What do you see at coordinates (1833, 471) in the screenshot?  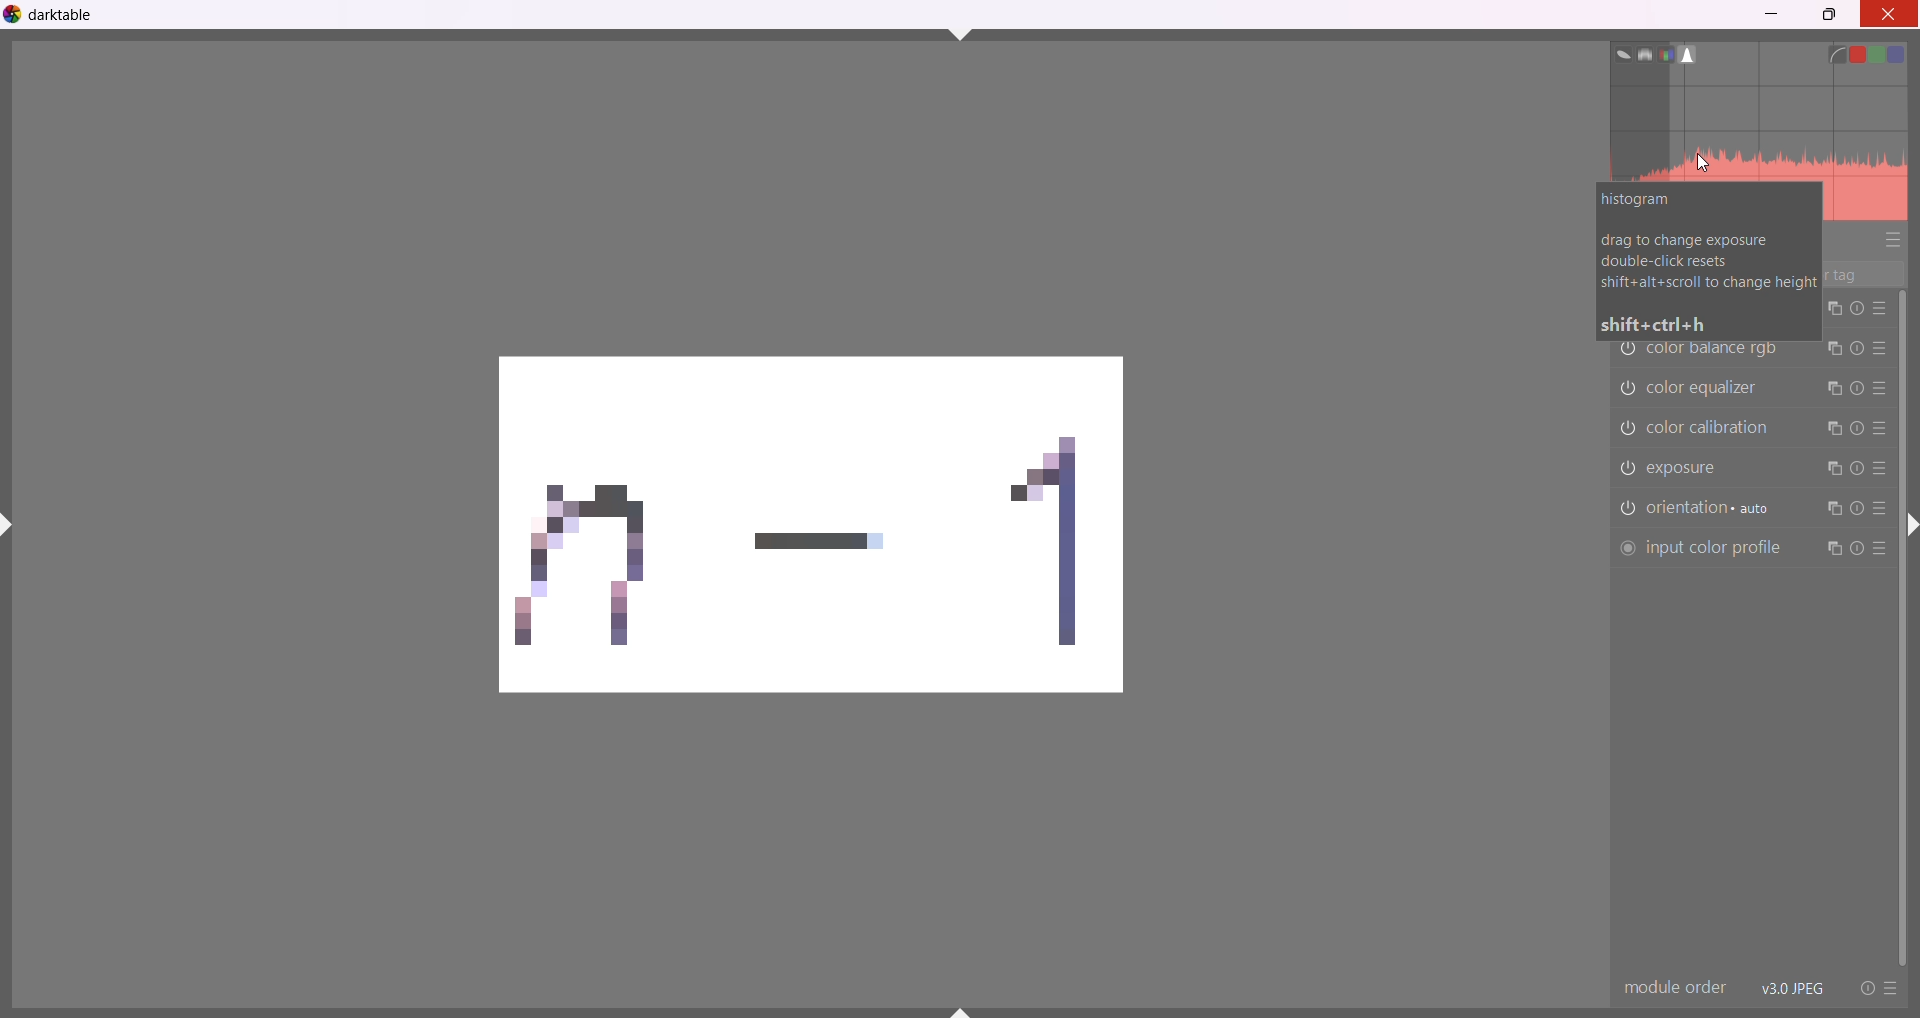 I see `instance` at bounding box center [1833, 471].